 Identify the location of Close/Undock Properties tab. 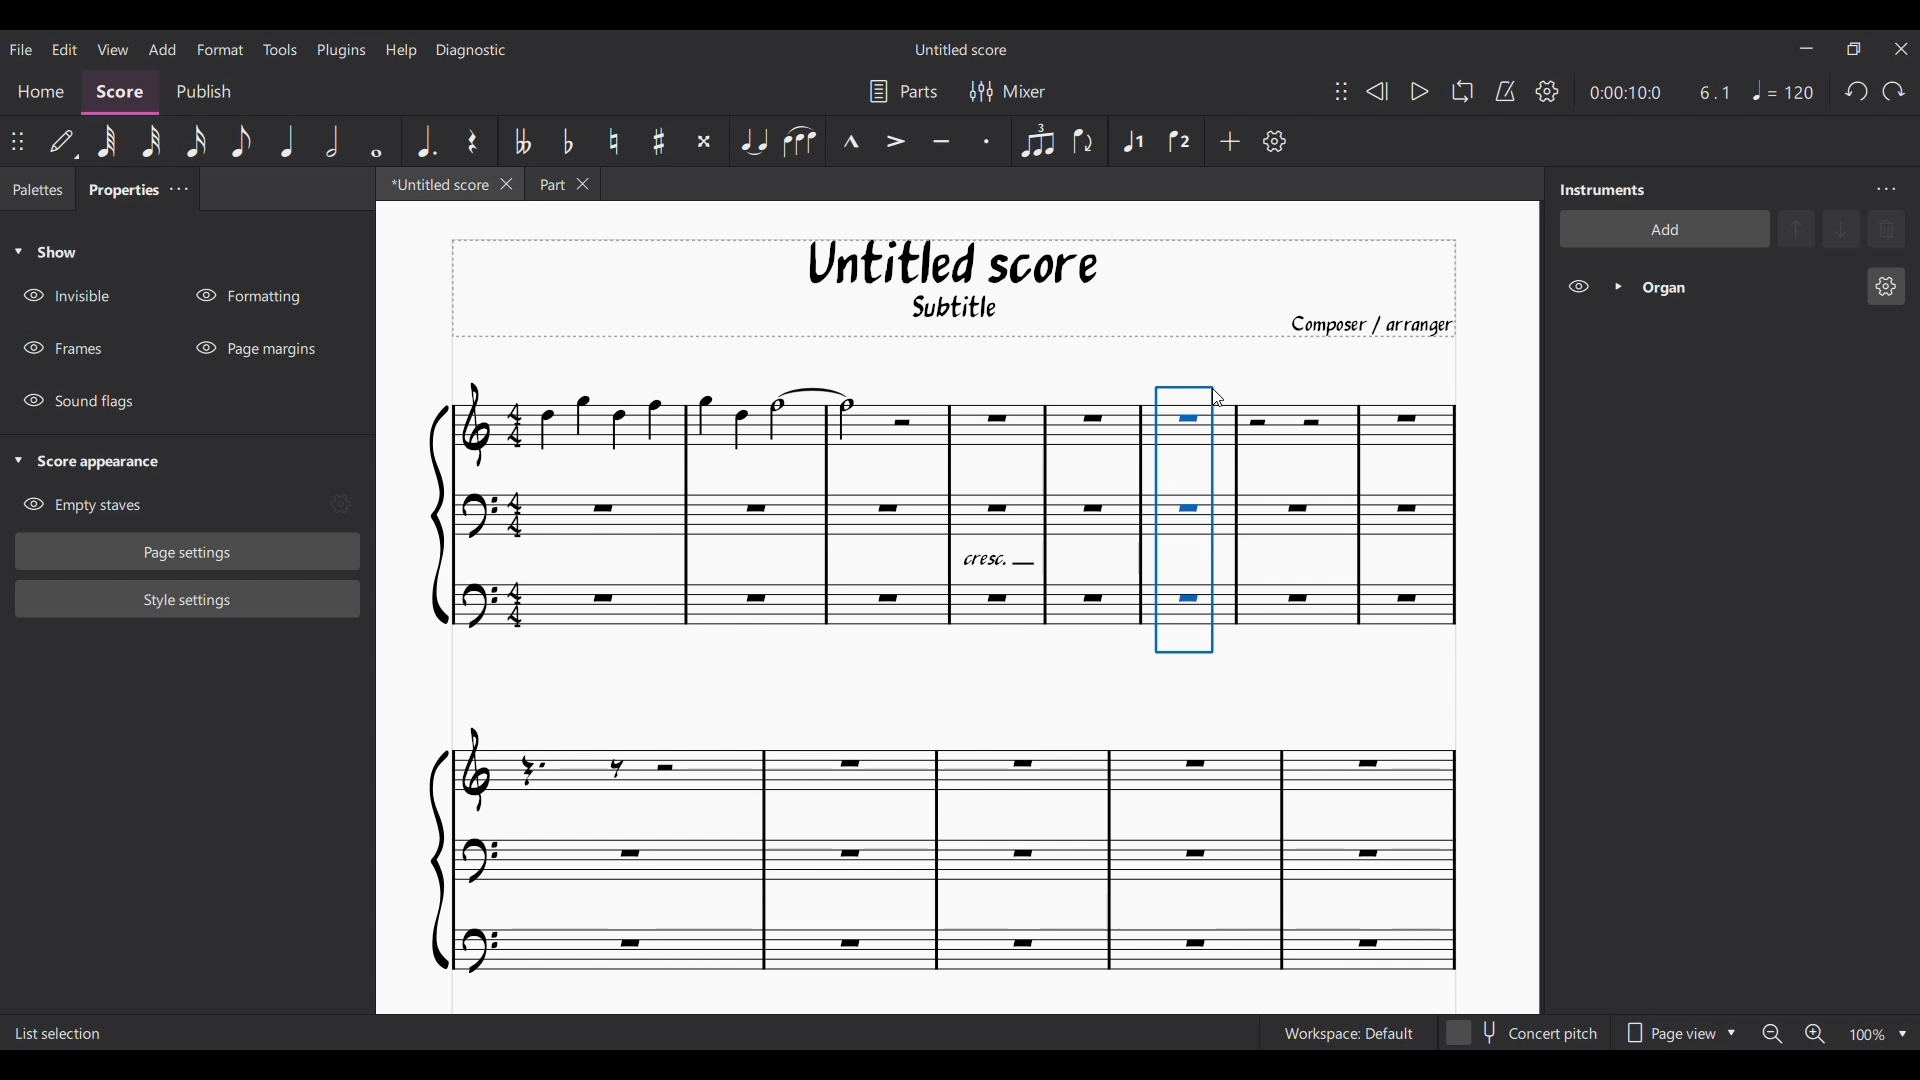
(178, 188).